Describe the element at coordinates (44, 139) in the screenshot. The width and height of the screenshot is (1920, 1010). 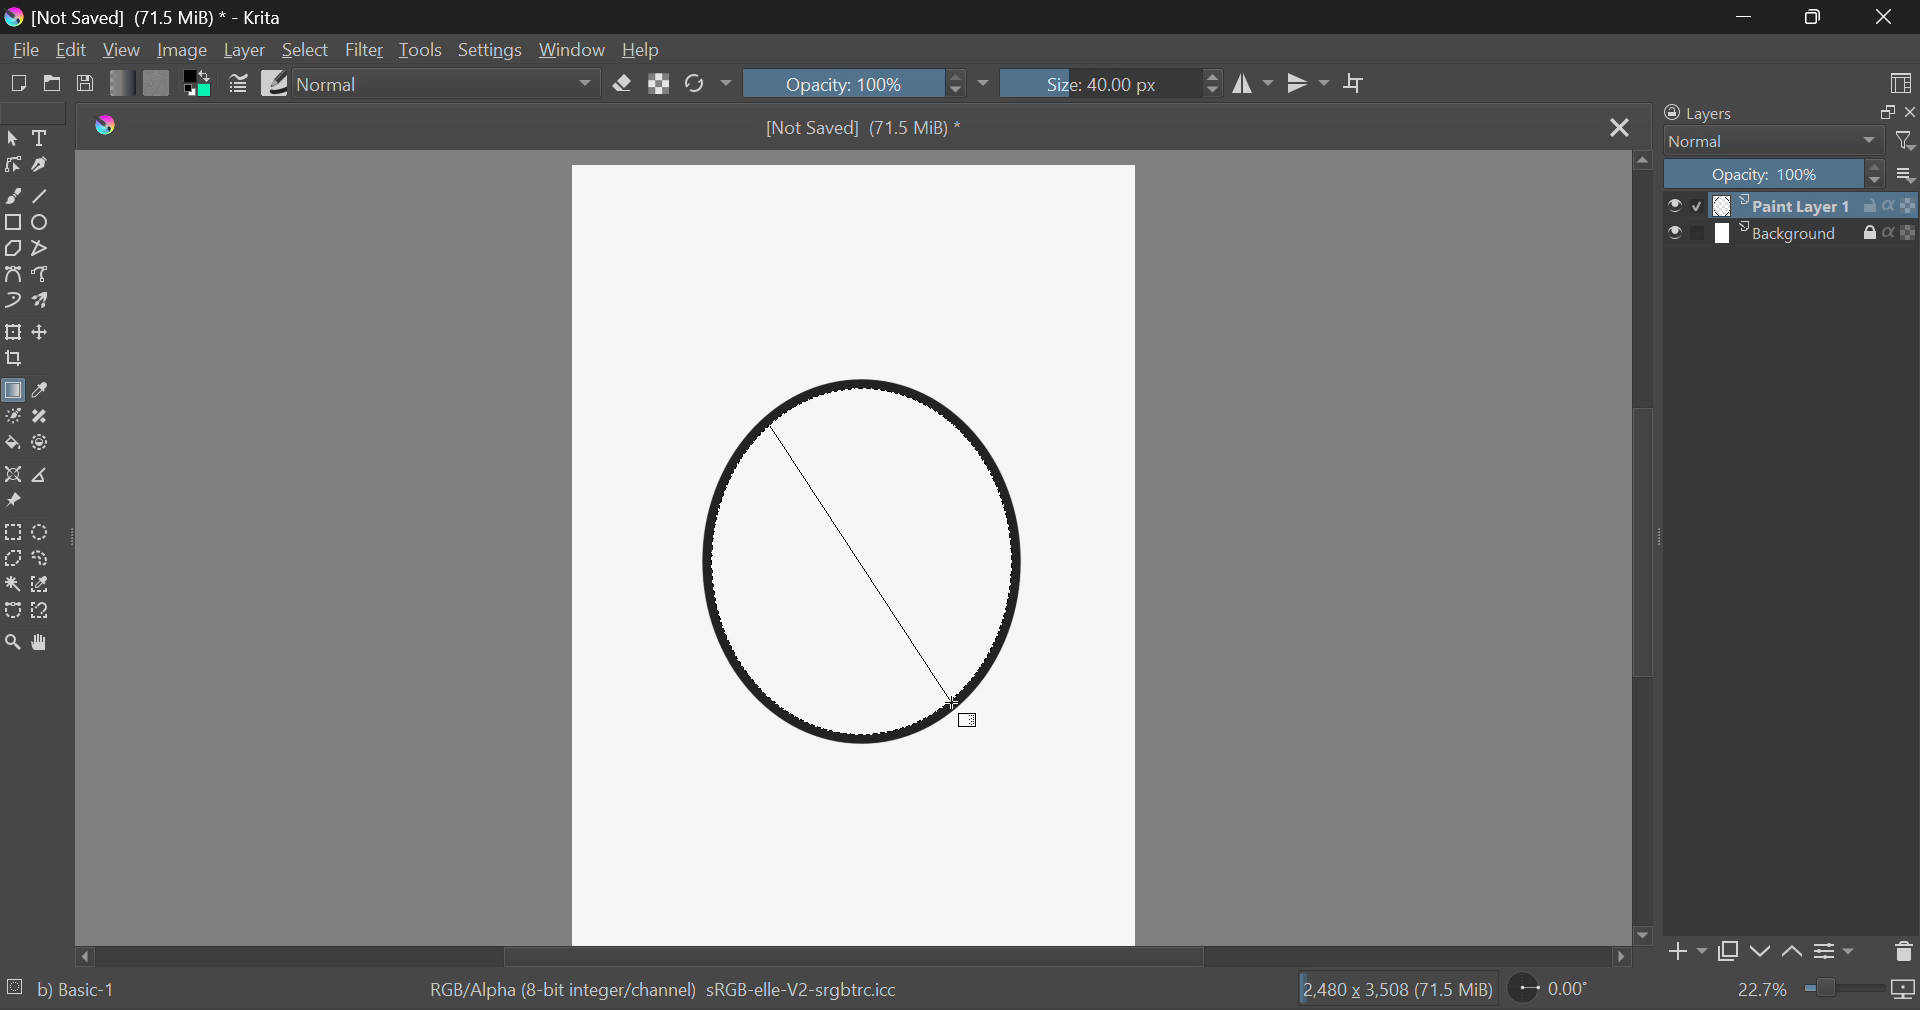
I see `Text` at that location.